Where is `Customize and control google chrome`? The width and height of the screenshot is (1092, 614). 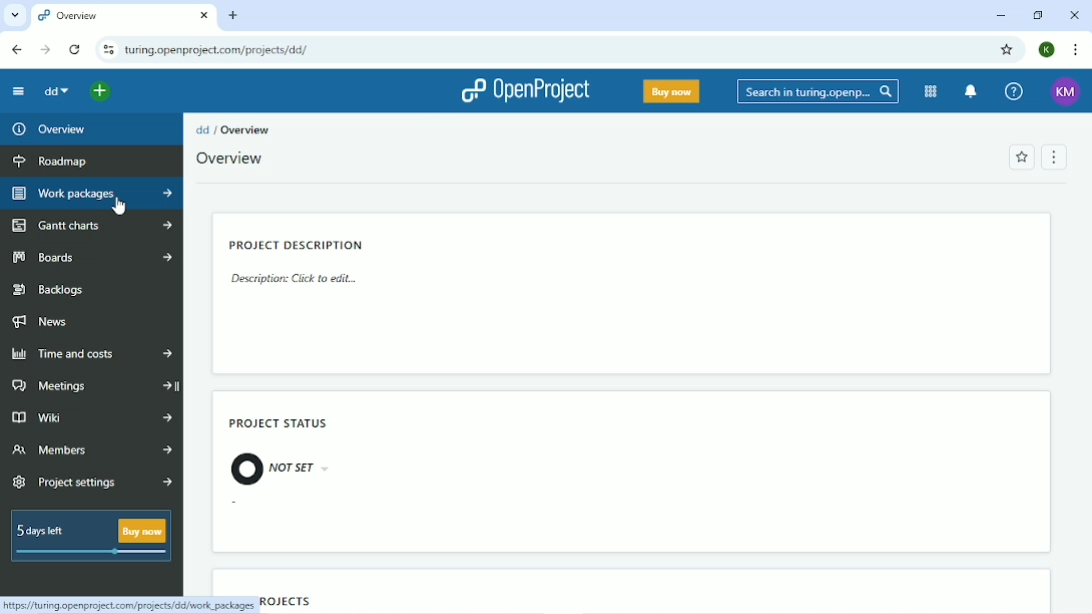 Customize and control google chrome is located at coordinates (1074, 50).